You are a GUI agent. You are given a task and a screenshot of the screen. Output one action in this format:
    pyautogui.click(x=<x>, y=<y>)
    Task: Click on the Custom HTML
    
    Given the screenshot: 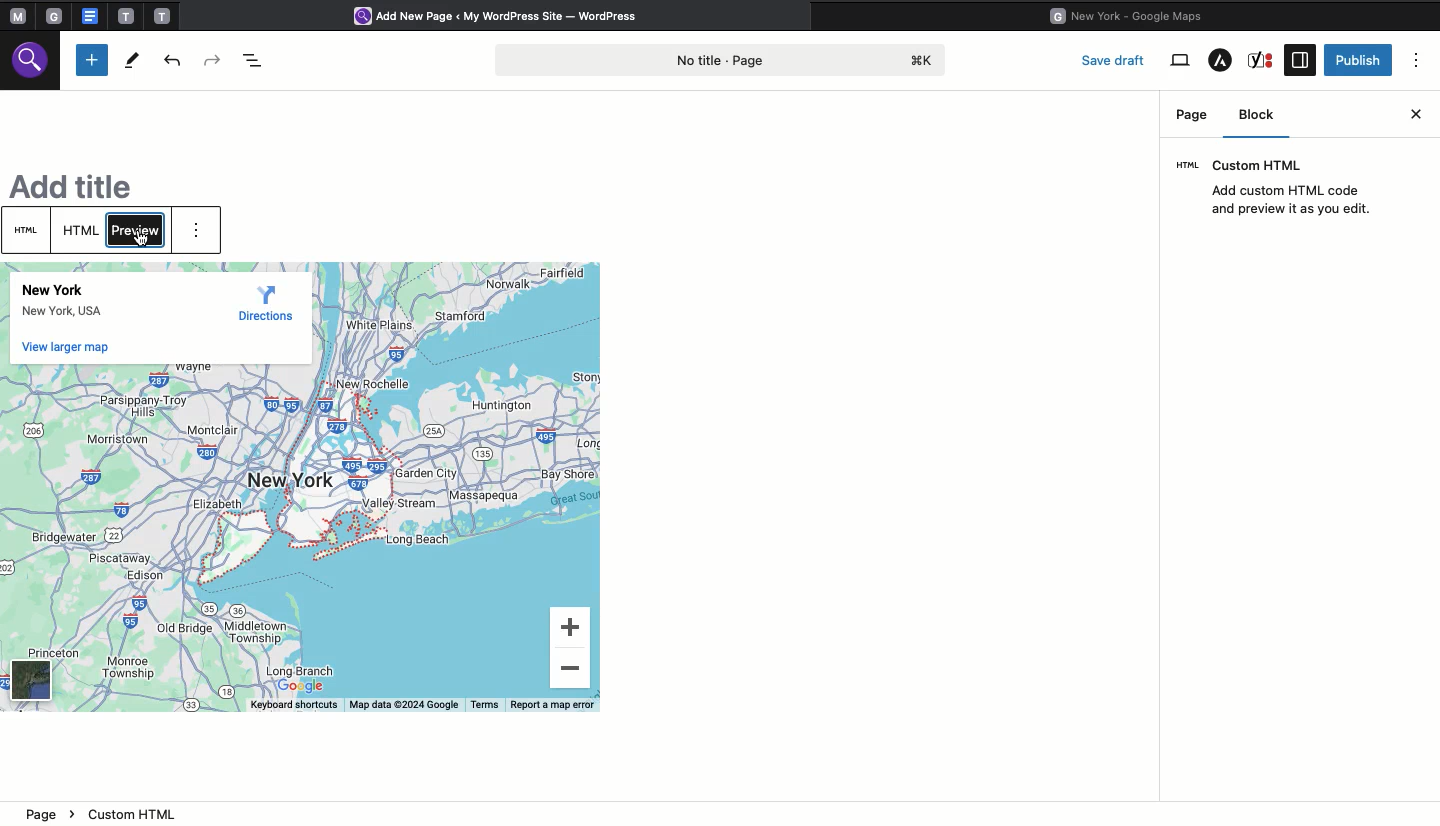 What is the action you would take?
    pyautogui.click(x=1282, y=188)
    